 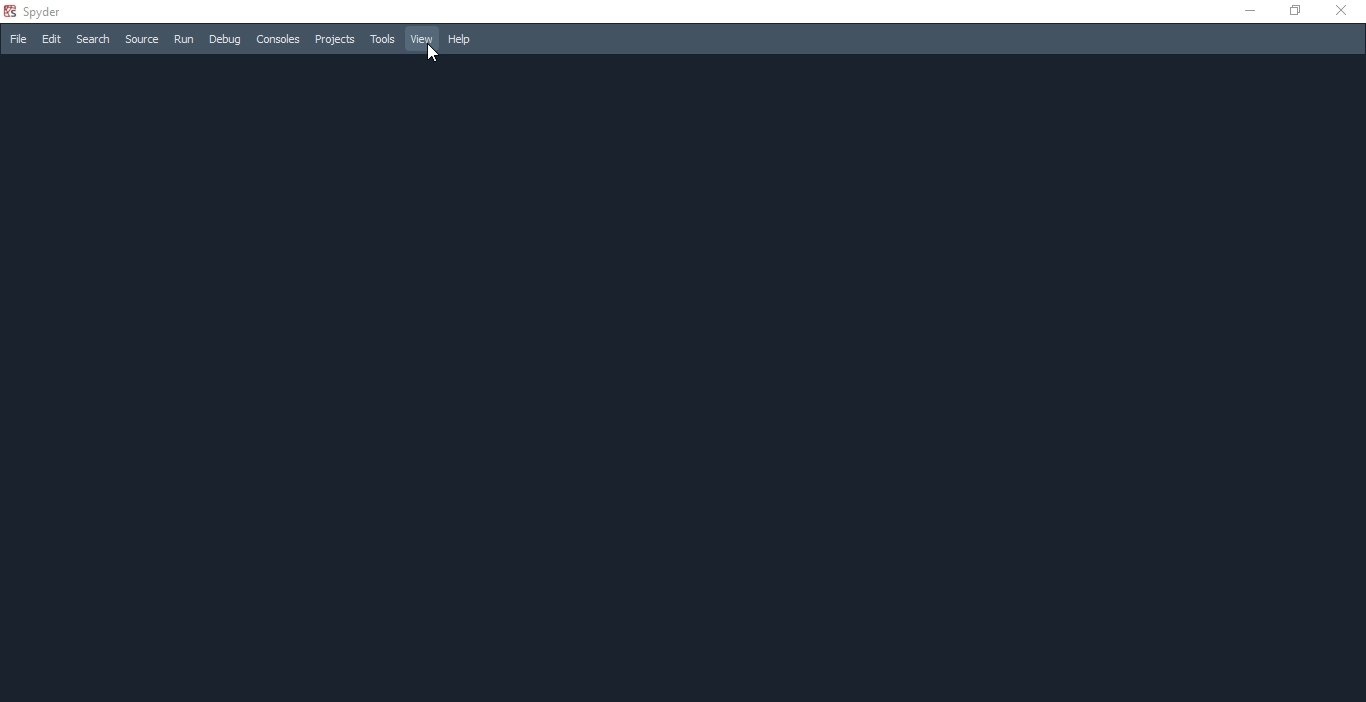 I want to click on close, so click(x=1345, y=12).